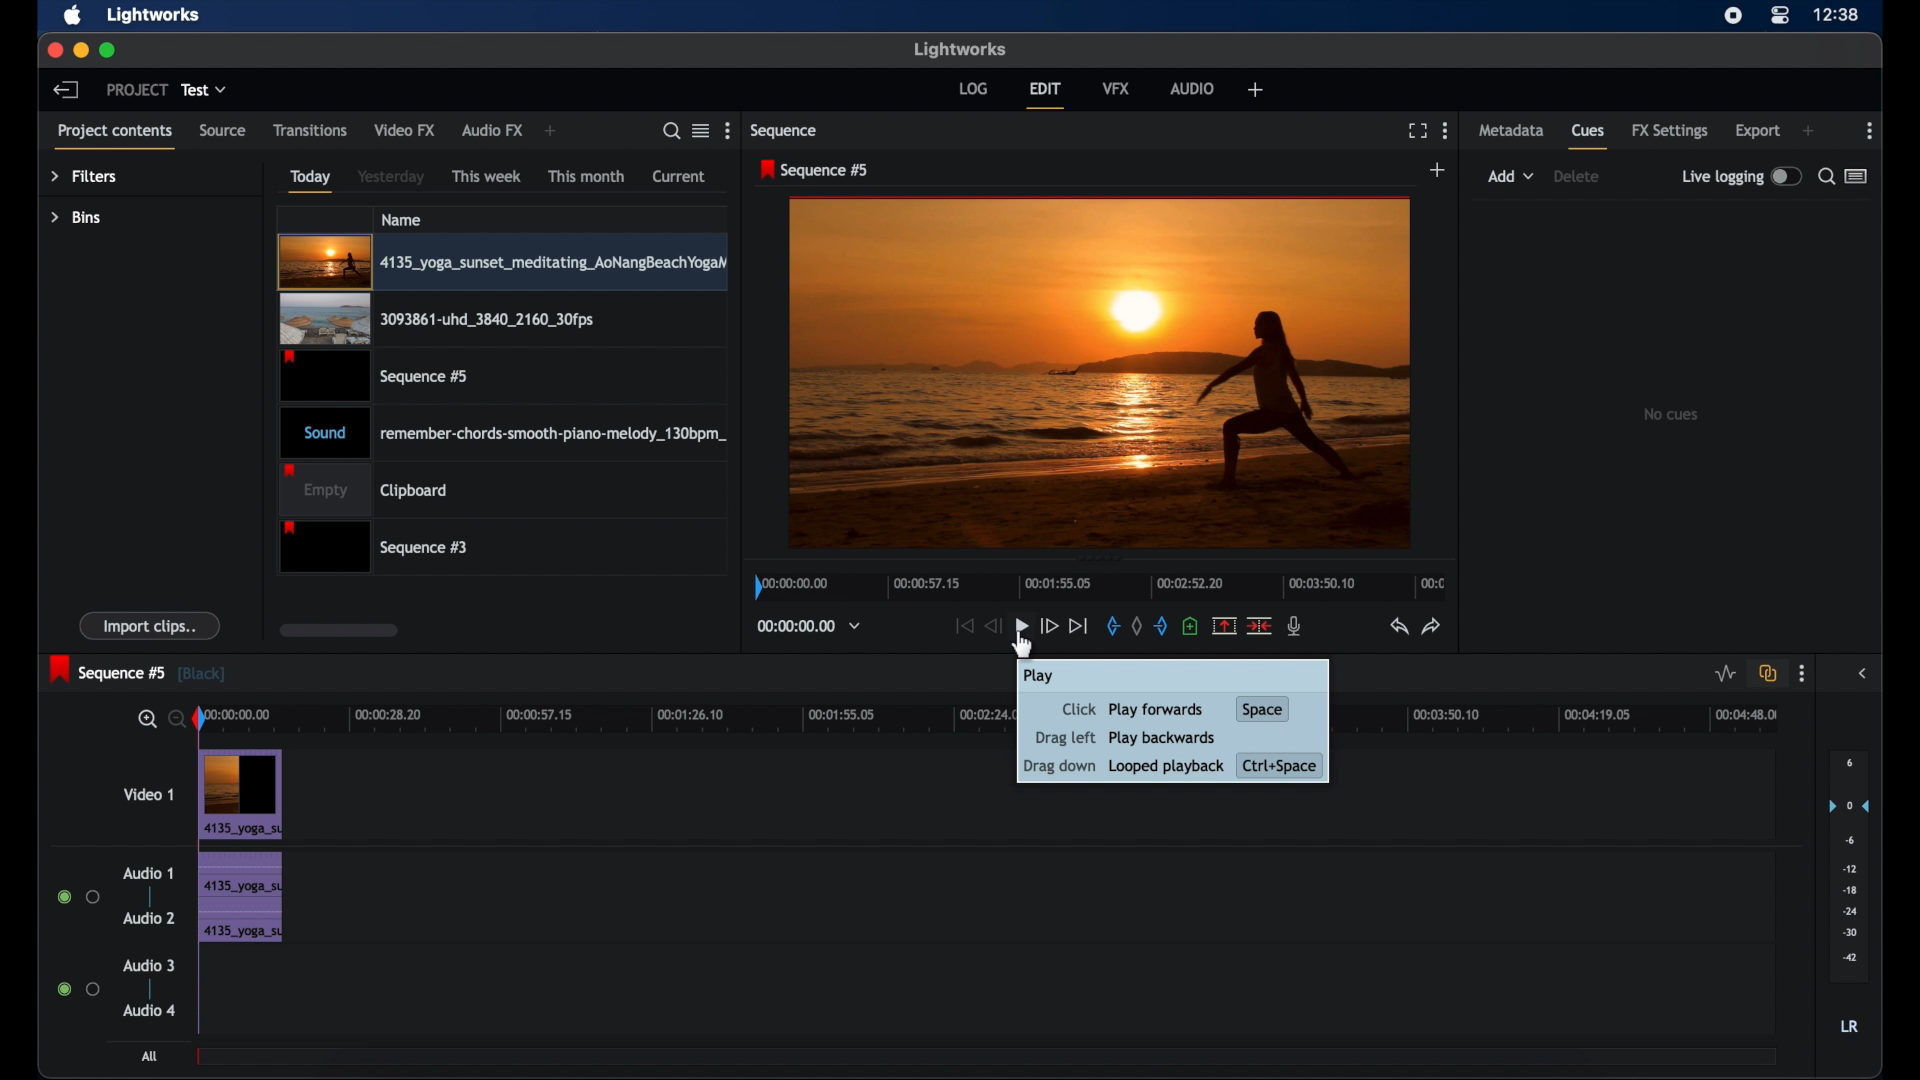  Describe the element at coordinates (76, 217) in the screenshot. I see `bins` at that location.